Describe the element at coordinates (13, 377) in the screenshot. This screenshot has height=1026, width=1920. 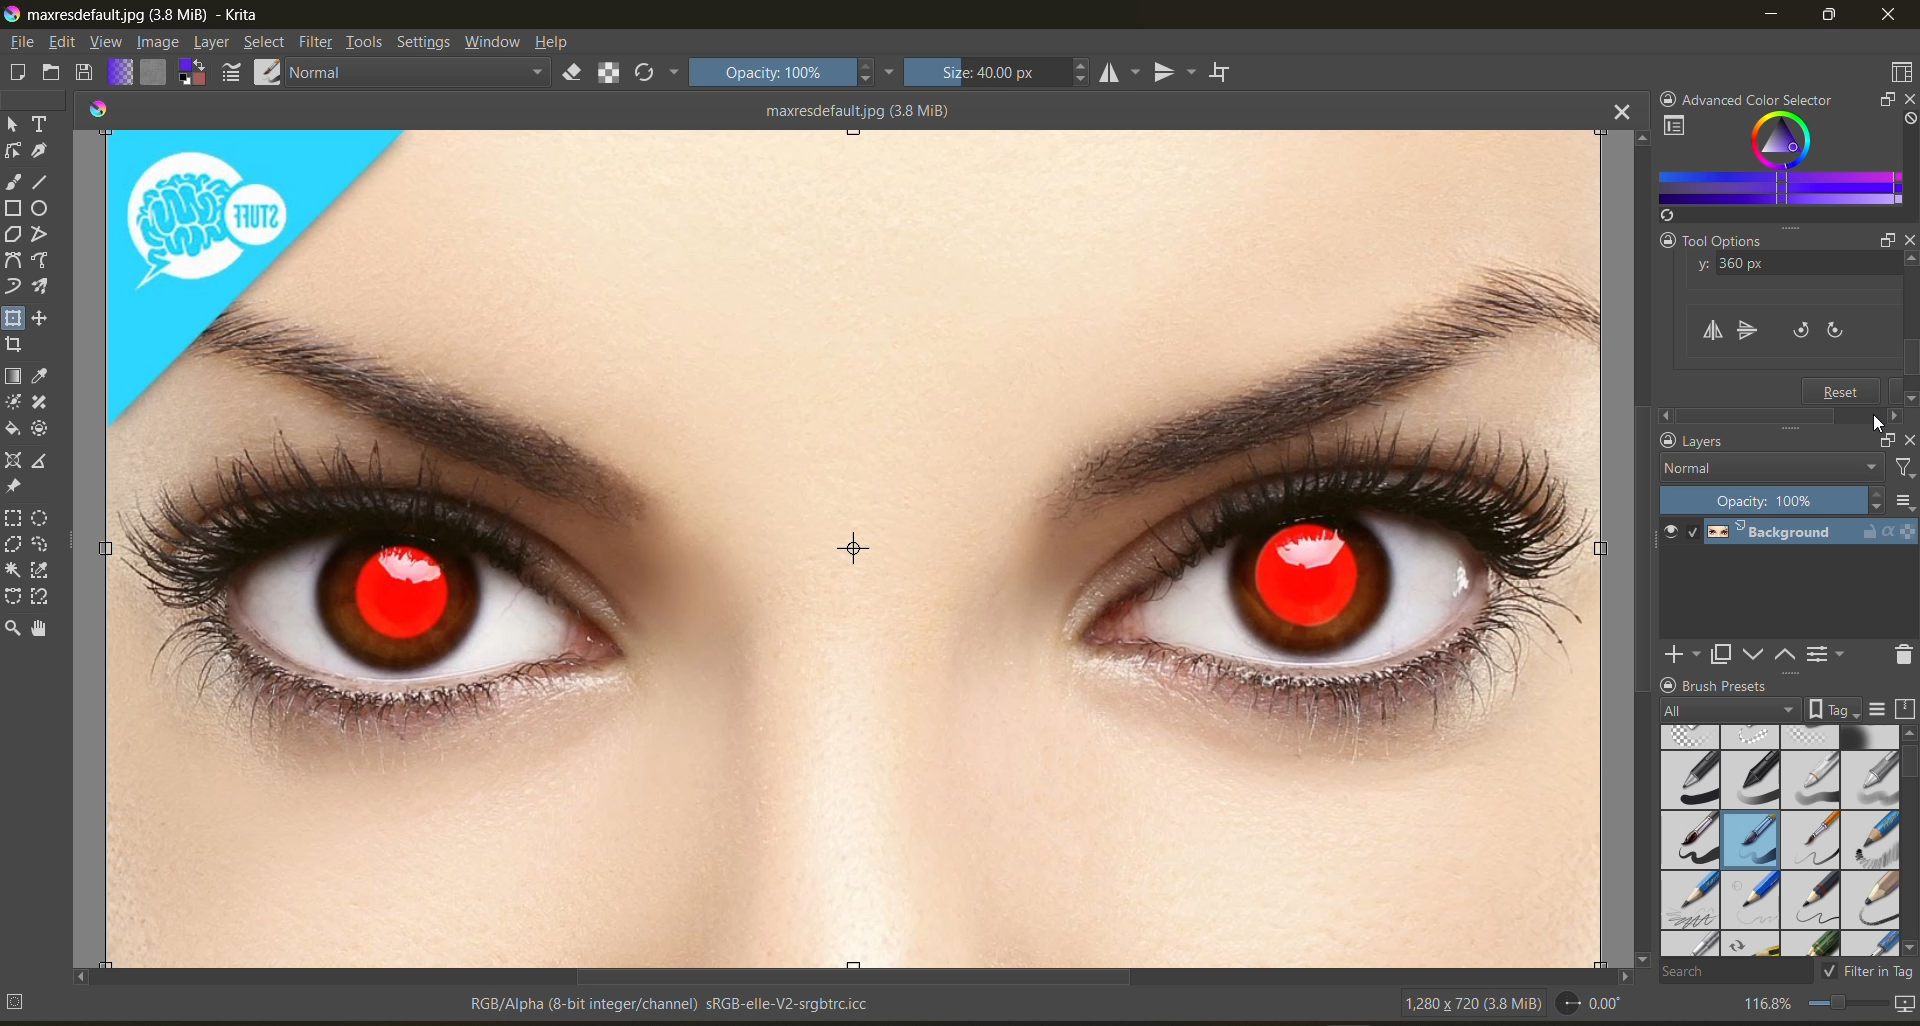
I see `tool` at that location.